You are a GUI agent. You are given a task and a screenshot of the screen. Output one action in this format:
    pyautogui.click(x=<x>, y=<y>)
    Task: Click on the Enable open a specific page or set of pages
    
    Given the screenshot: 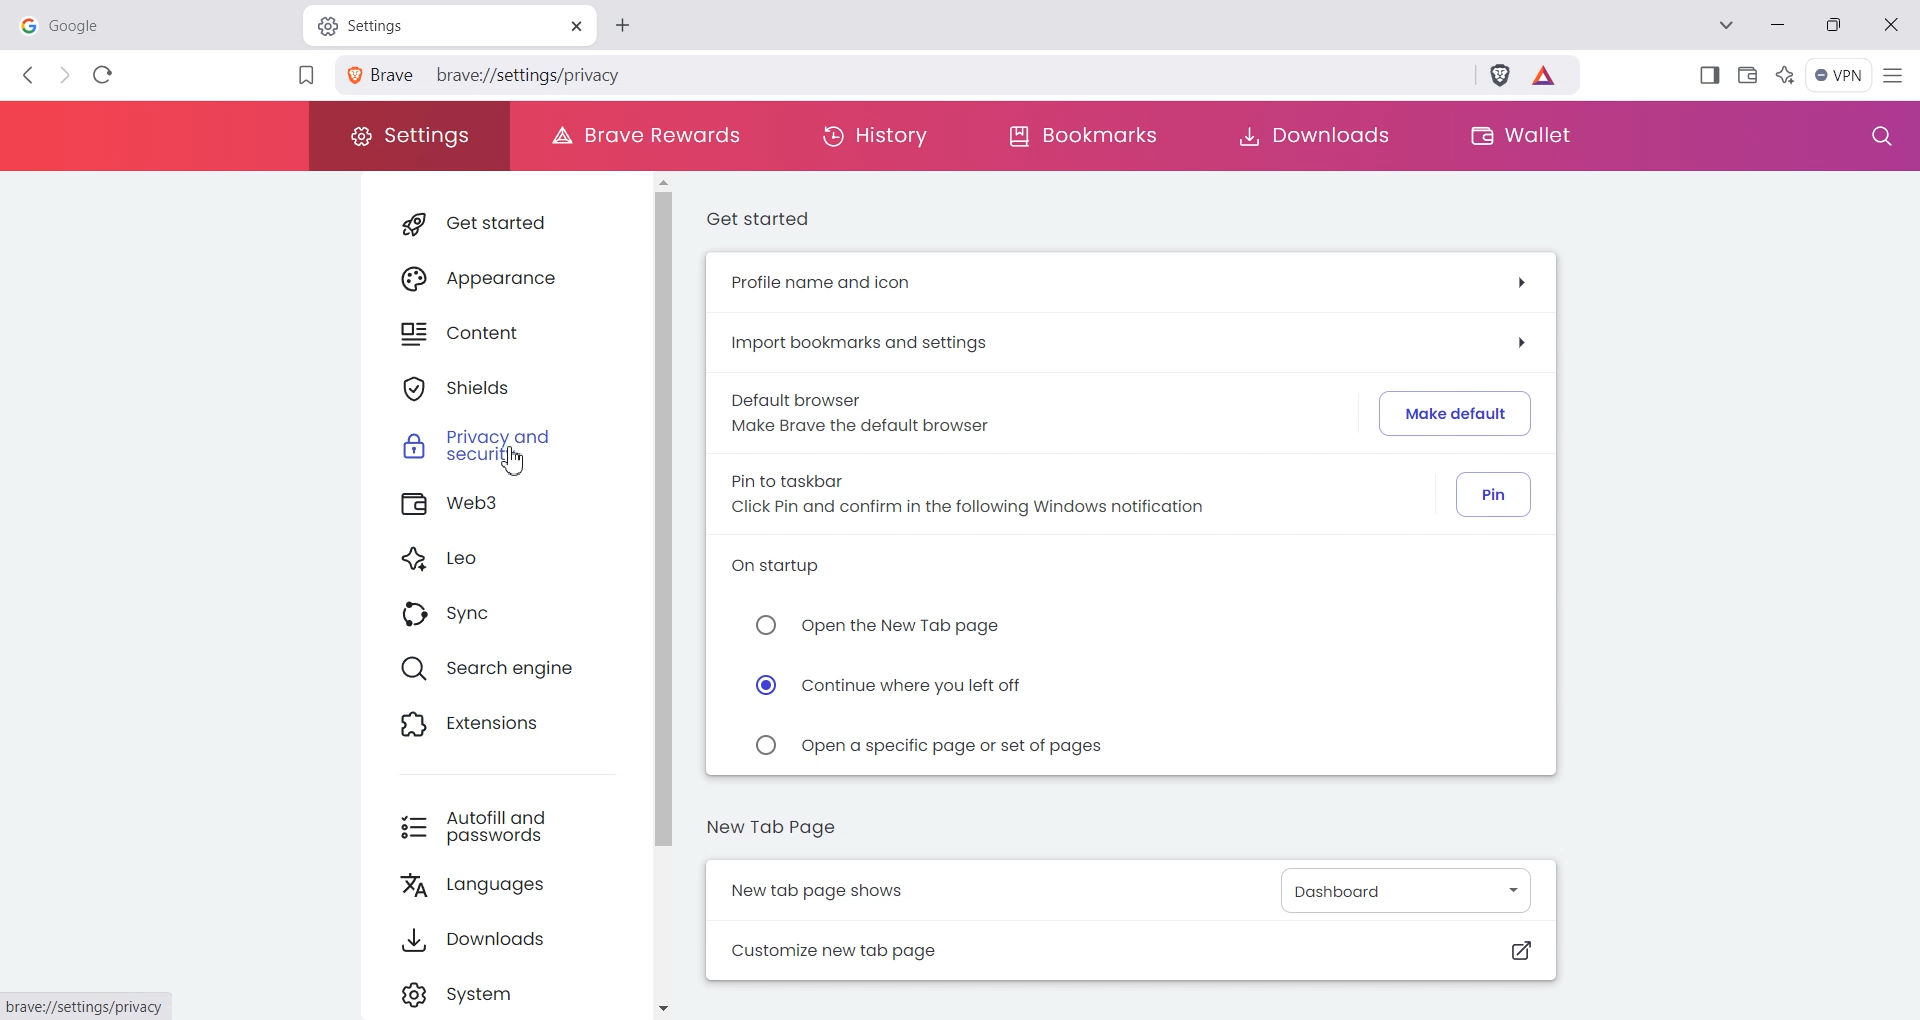 What is the action you would take?
    pyautogui.click(x=926, y=744)
    